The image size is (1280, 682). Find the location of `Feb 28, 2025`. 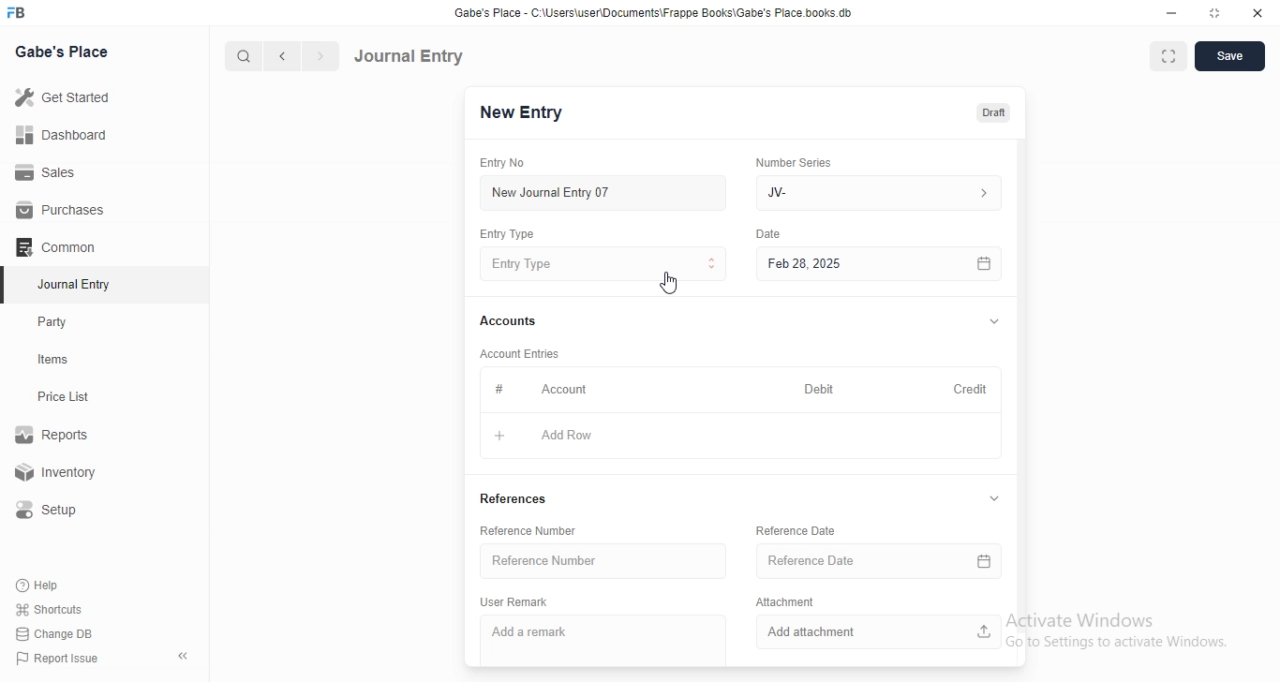

Feb 28, 2025 is located at coordinates (880, 265).